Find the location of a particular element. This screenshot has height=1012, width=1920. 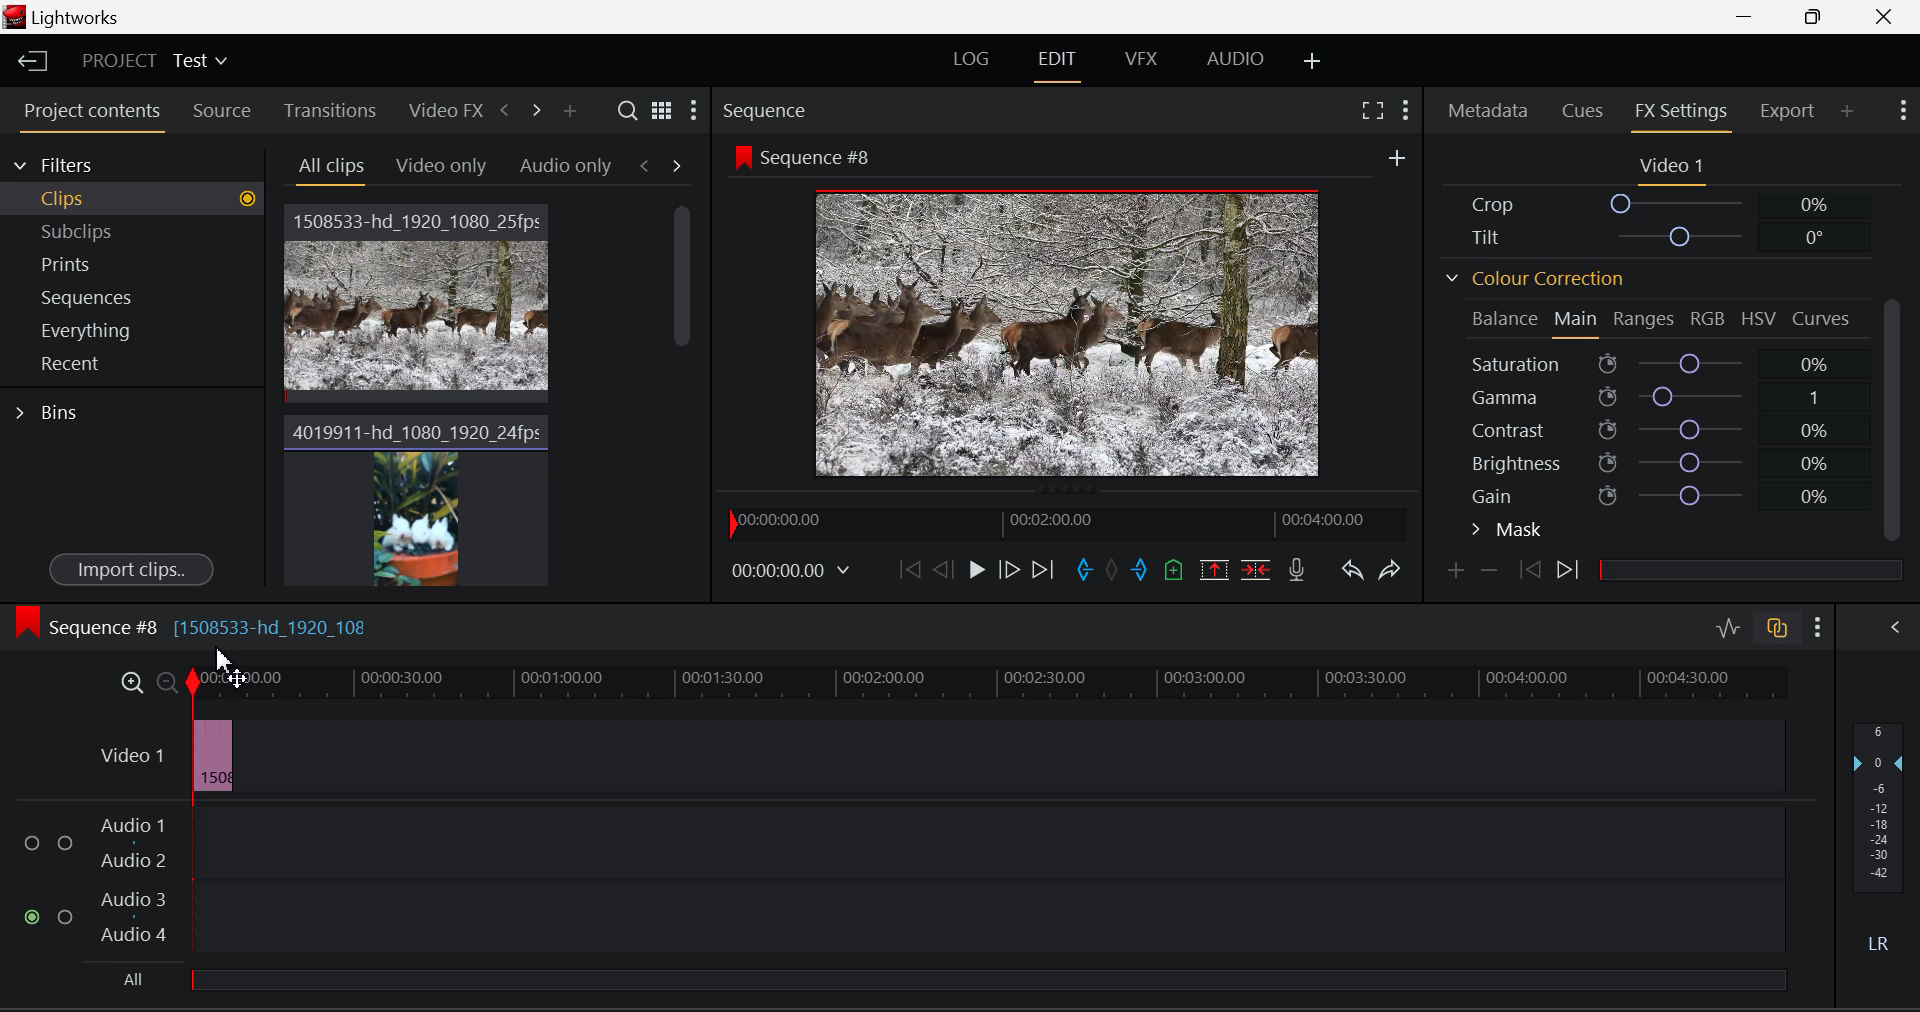

Redo is located at coordinates (1390, 573).